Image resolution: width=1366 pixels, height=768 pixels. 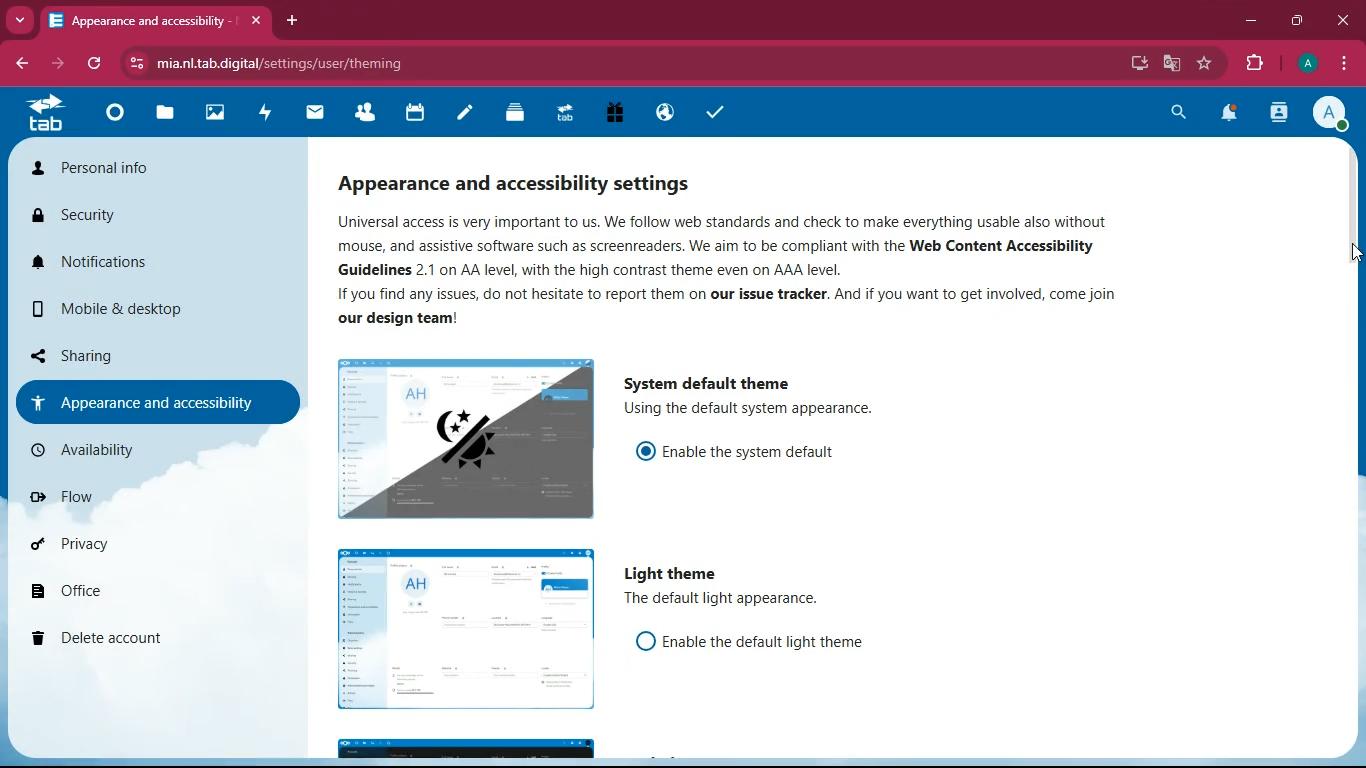 I want to click on menu, so click(x=1347, y=63).